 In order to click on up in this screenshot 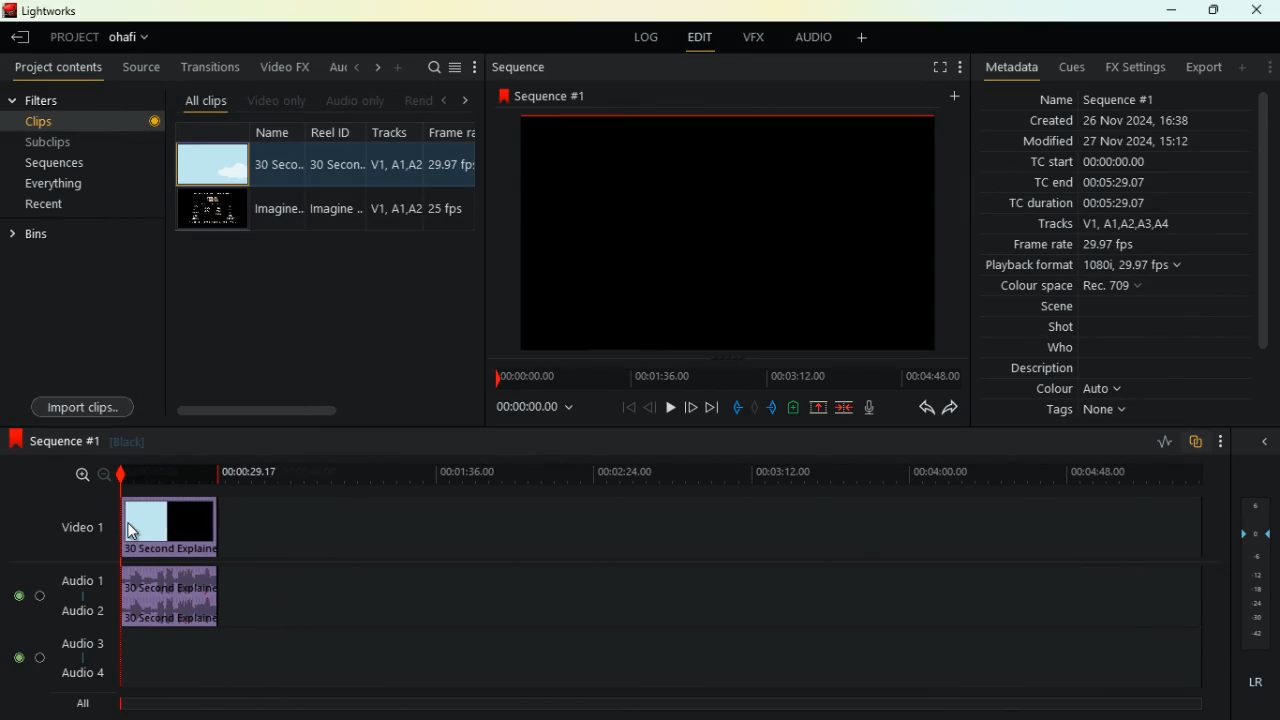, I will do `click(820, 409)`.